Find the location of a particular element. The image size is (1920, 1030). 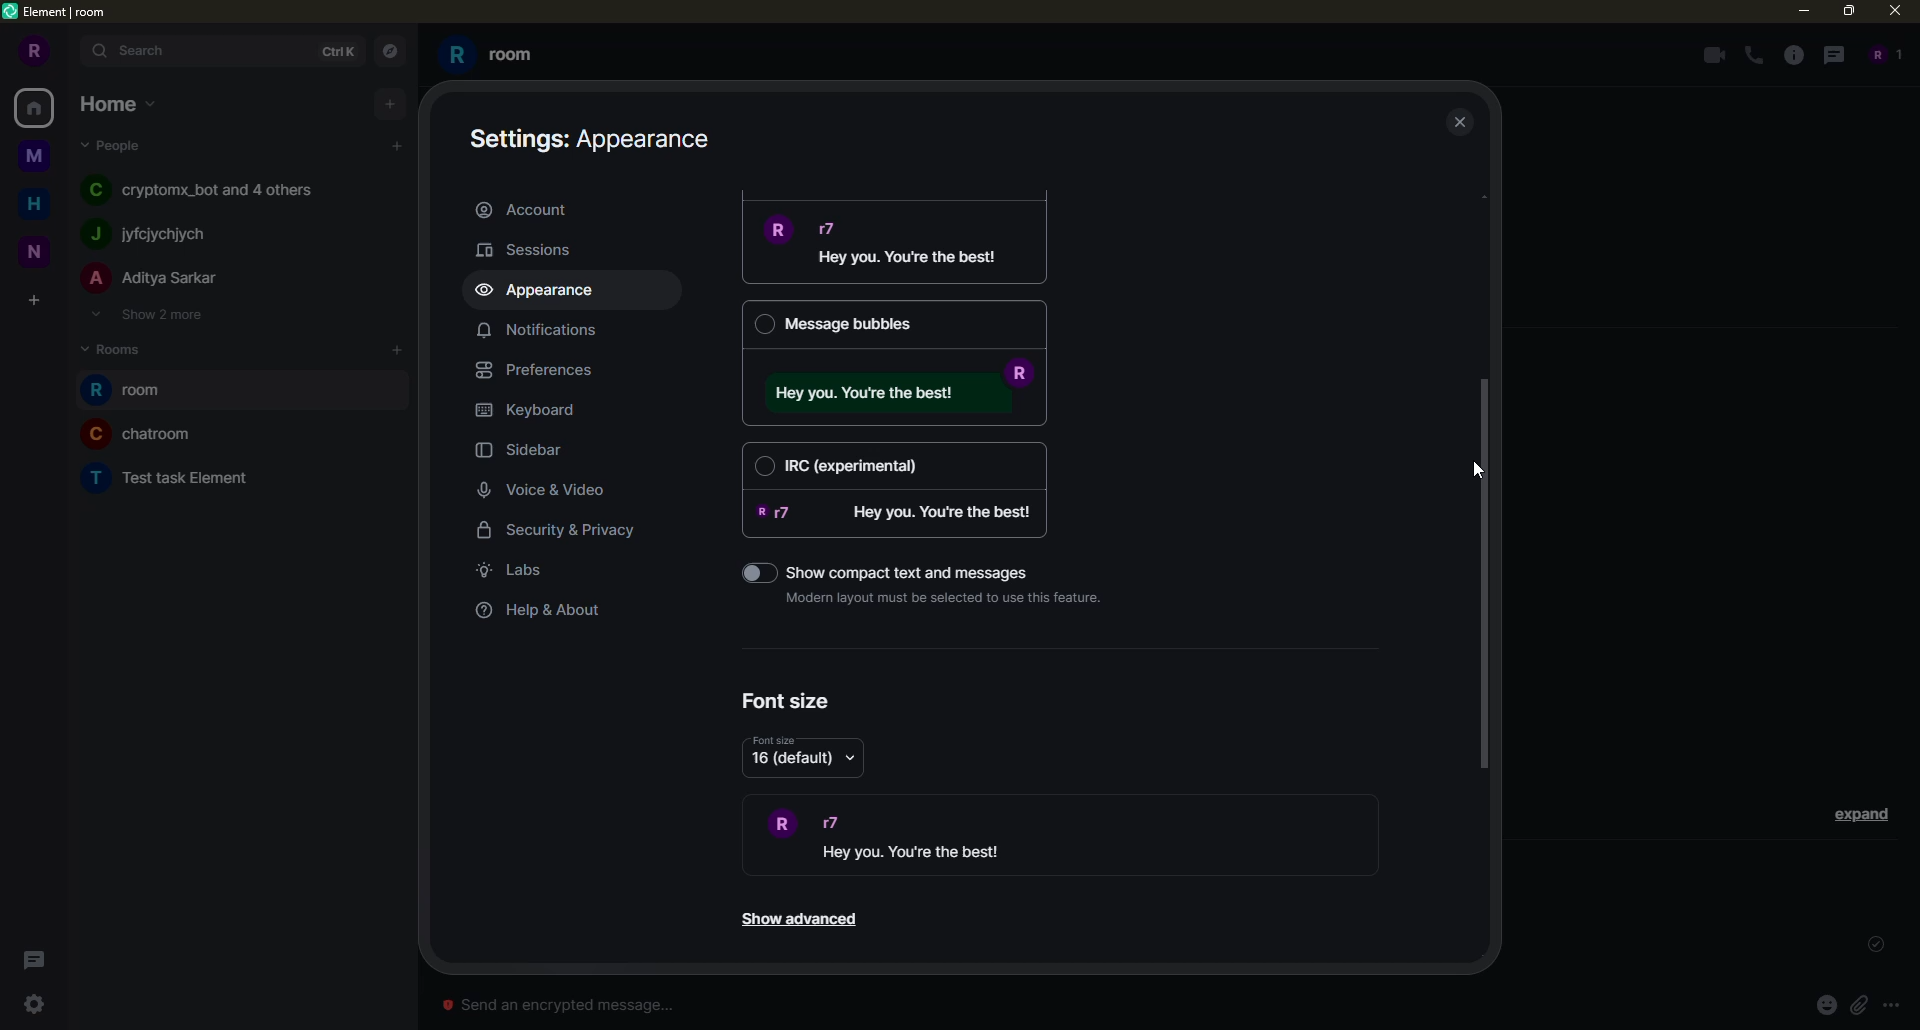

maximize is located at coordinates (1850, 12).